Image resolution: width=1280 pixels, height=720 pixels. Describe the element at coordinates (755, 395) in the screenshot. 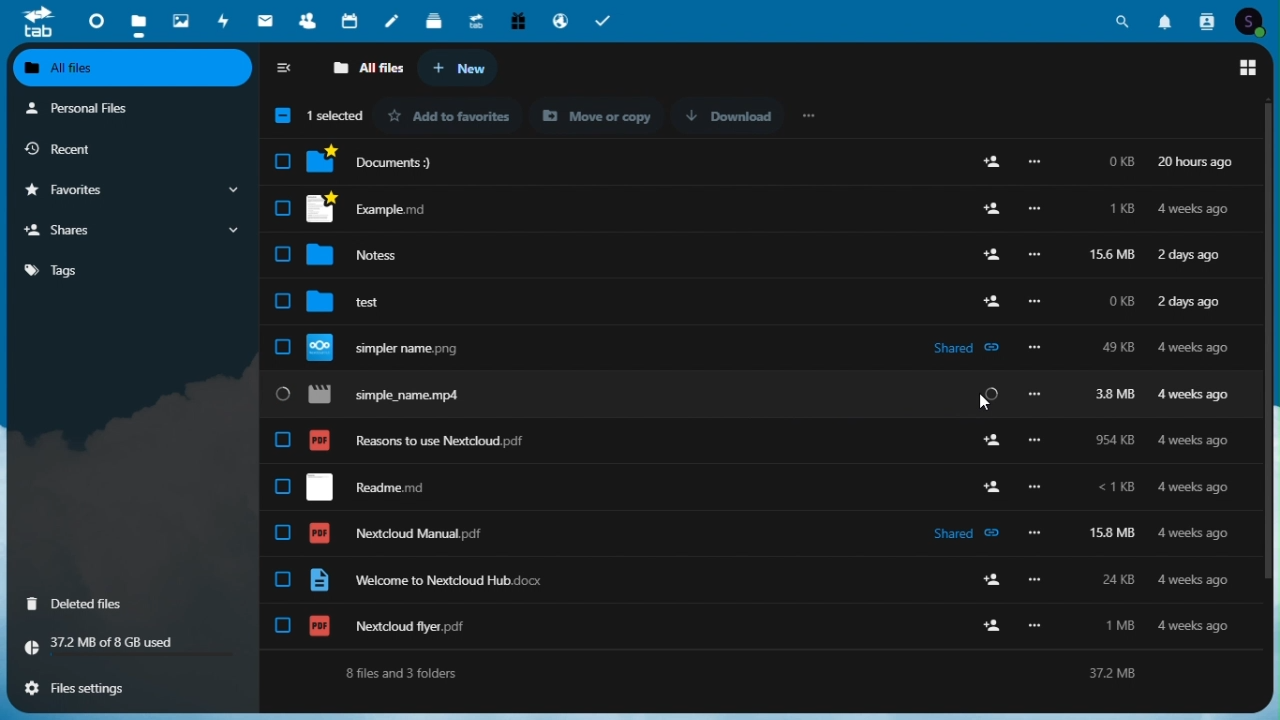

I see `sample_name.mp4` at that location.